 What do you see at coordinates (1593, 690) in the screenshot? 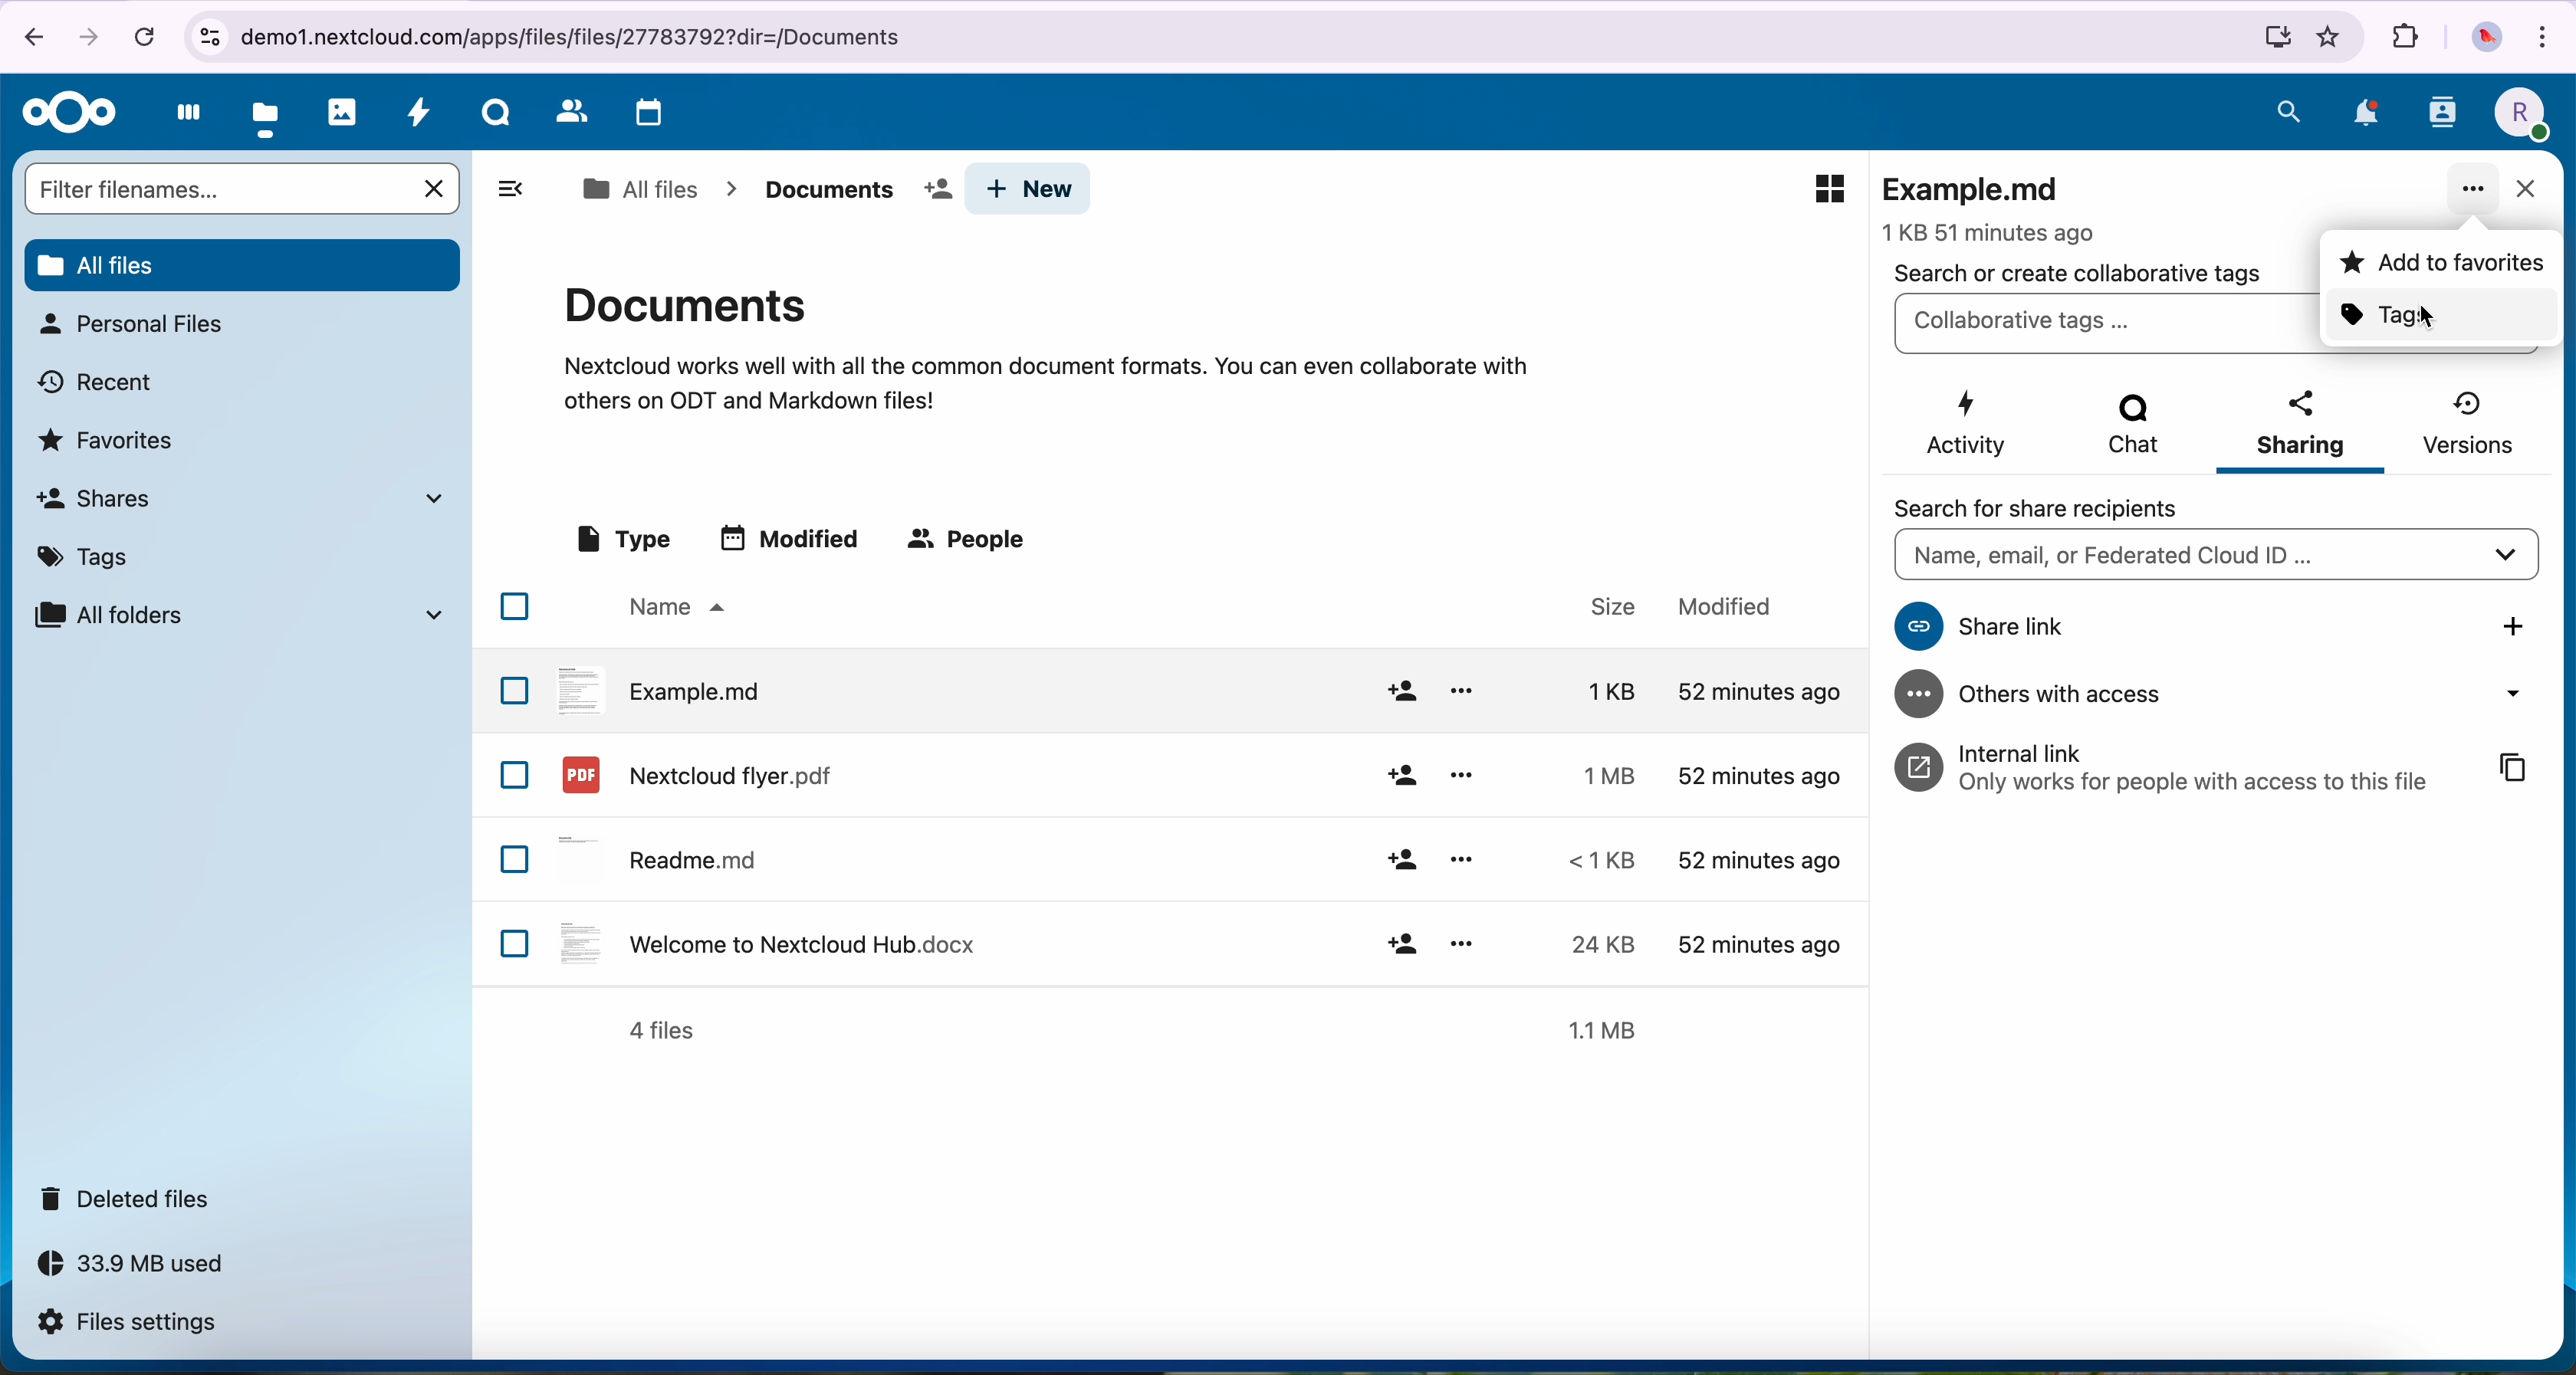
I see `size` at bounding box center [1593, 690].